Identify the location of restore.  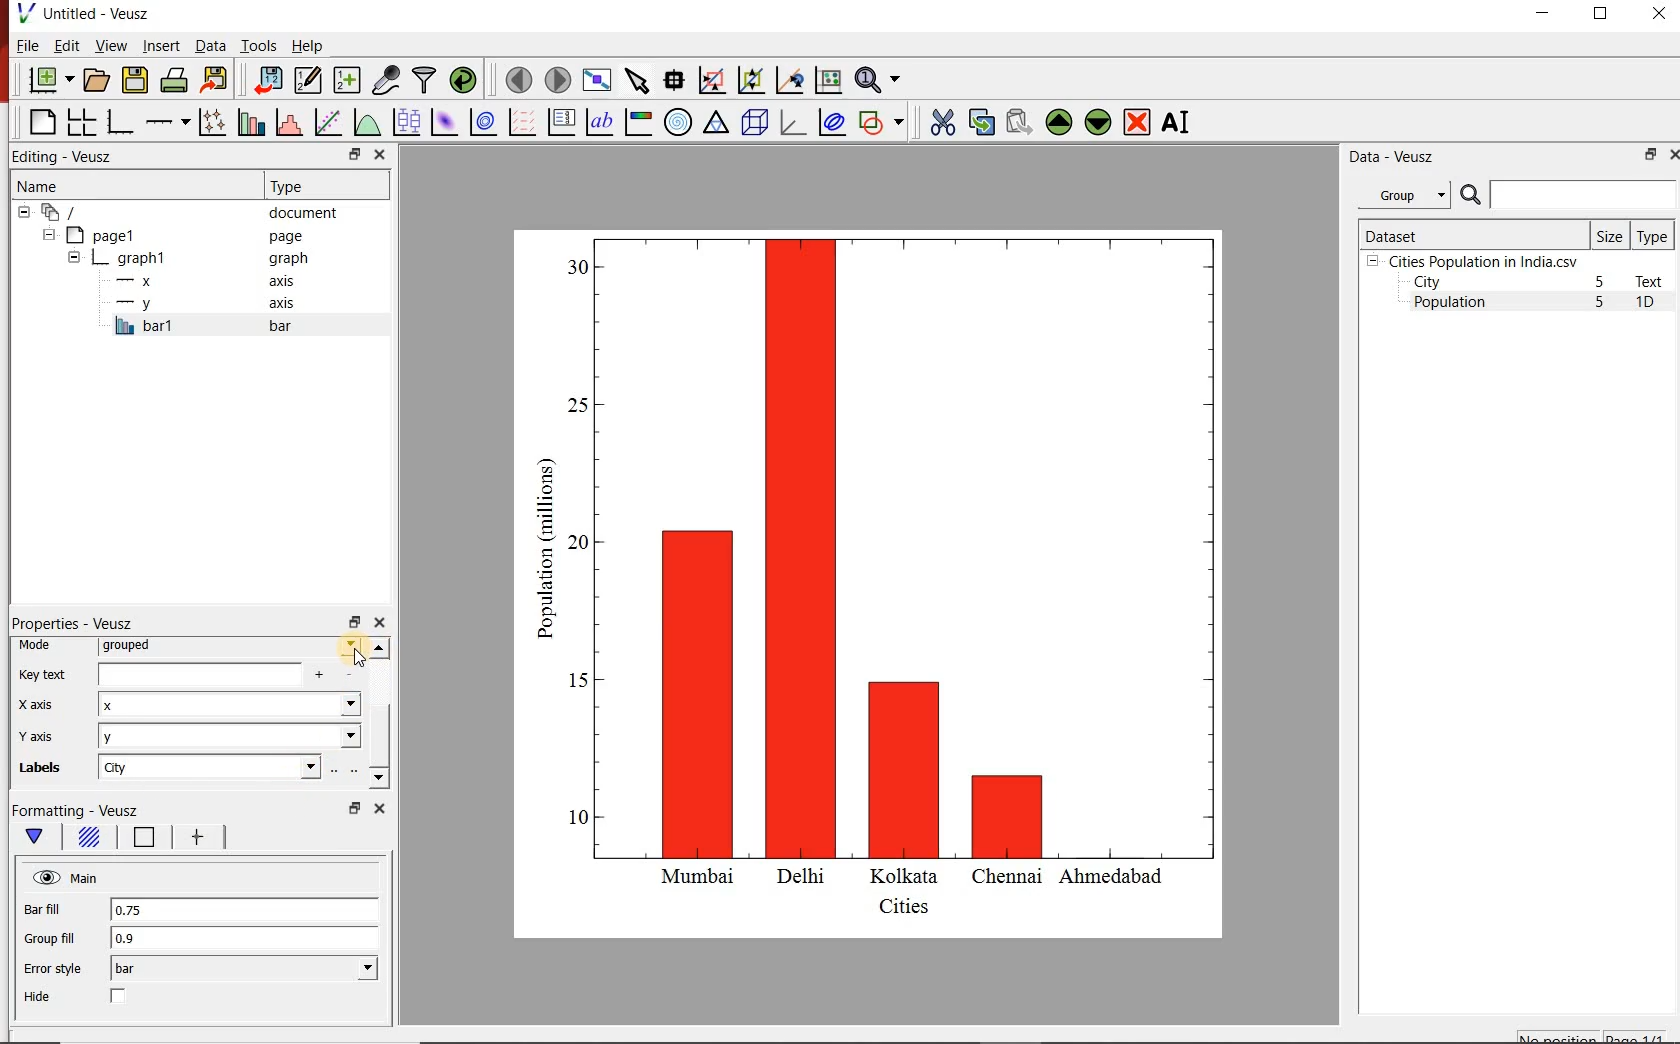
(353, 808).